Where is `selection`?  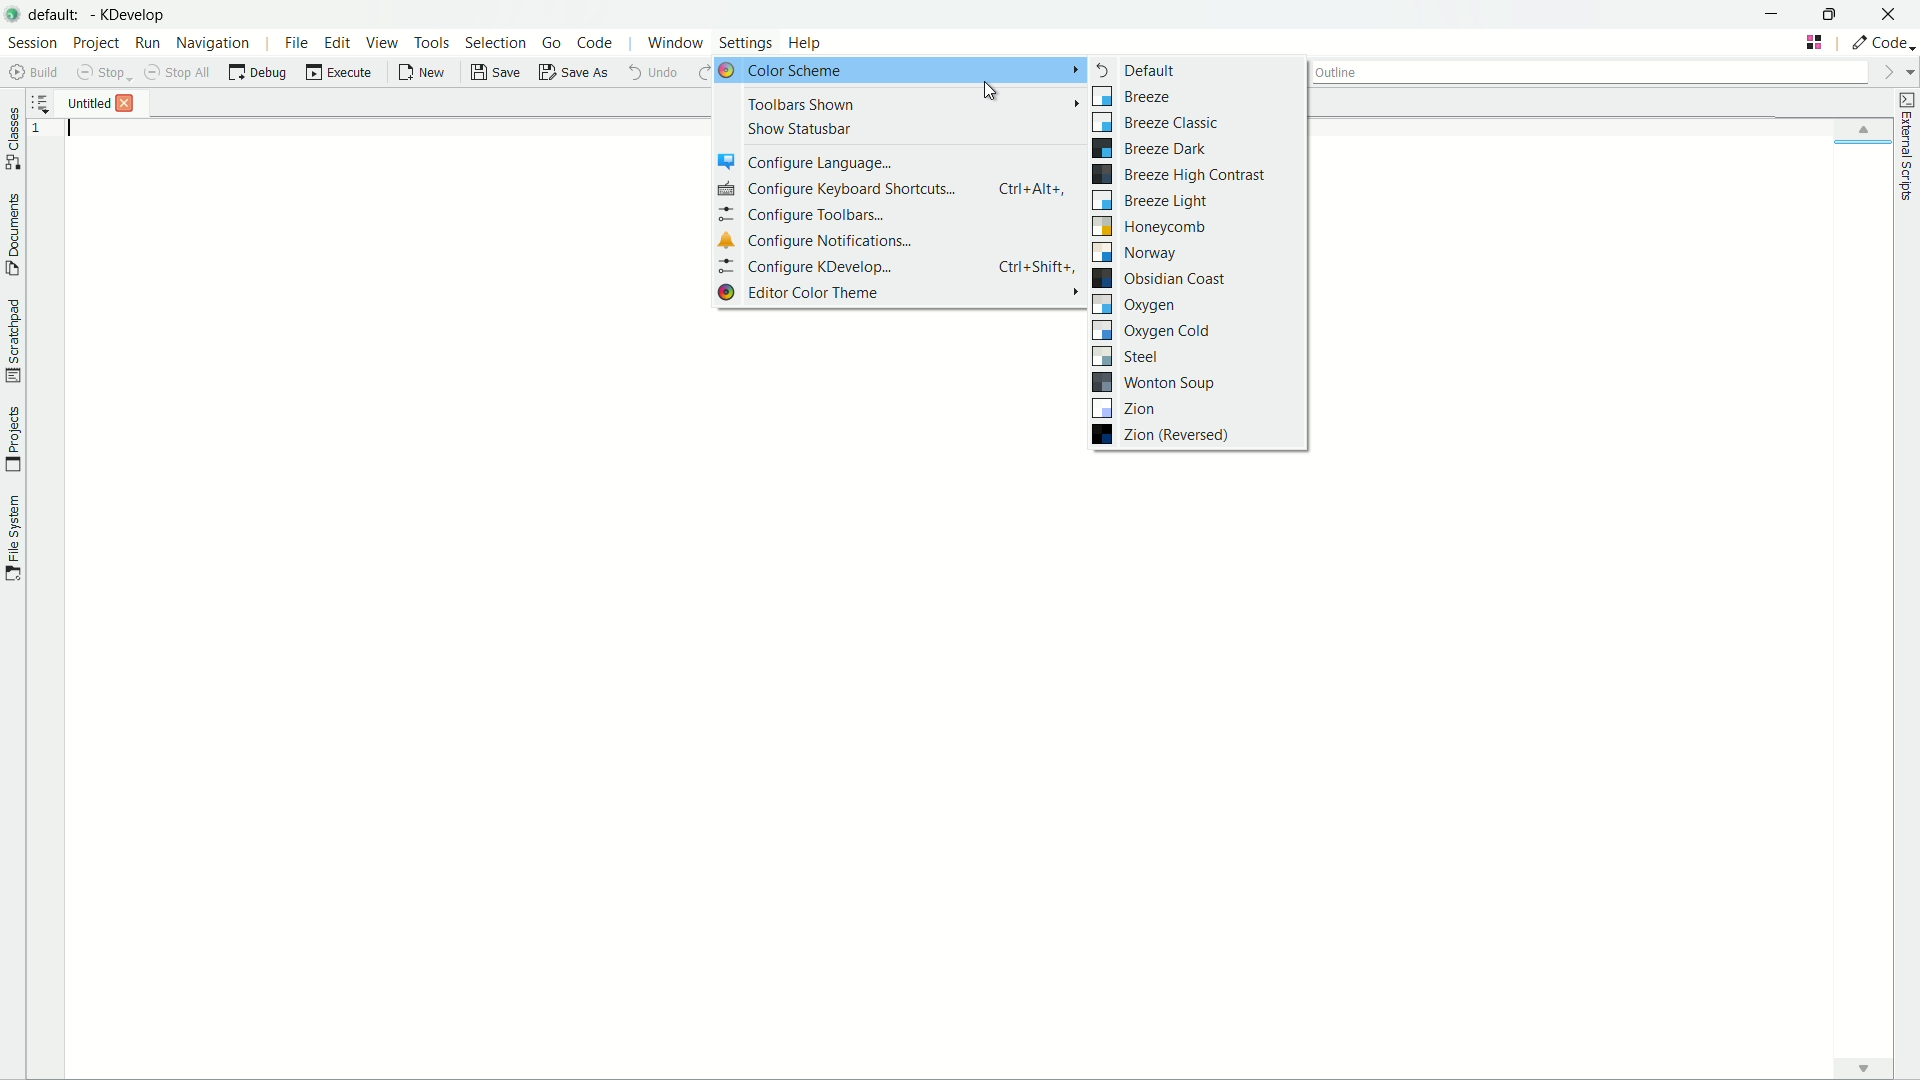 selection is located at coordinates (493, 43).